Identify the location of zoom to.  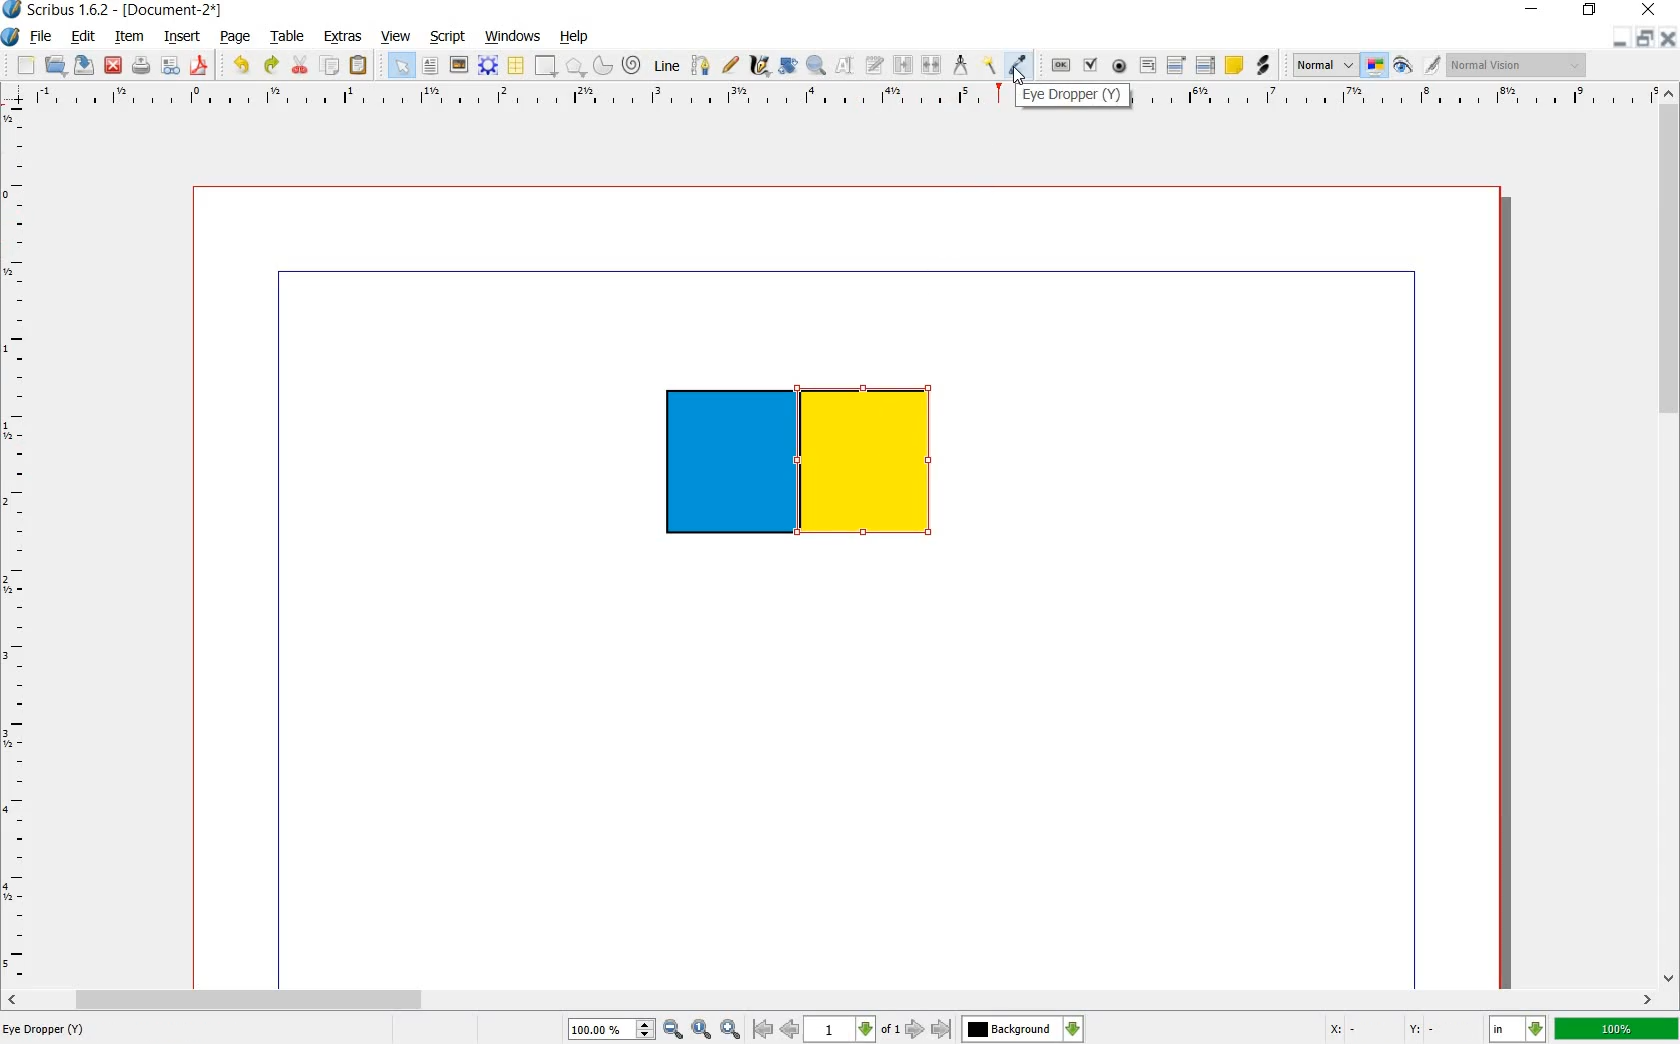
(702, 1027).